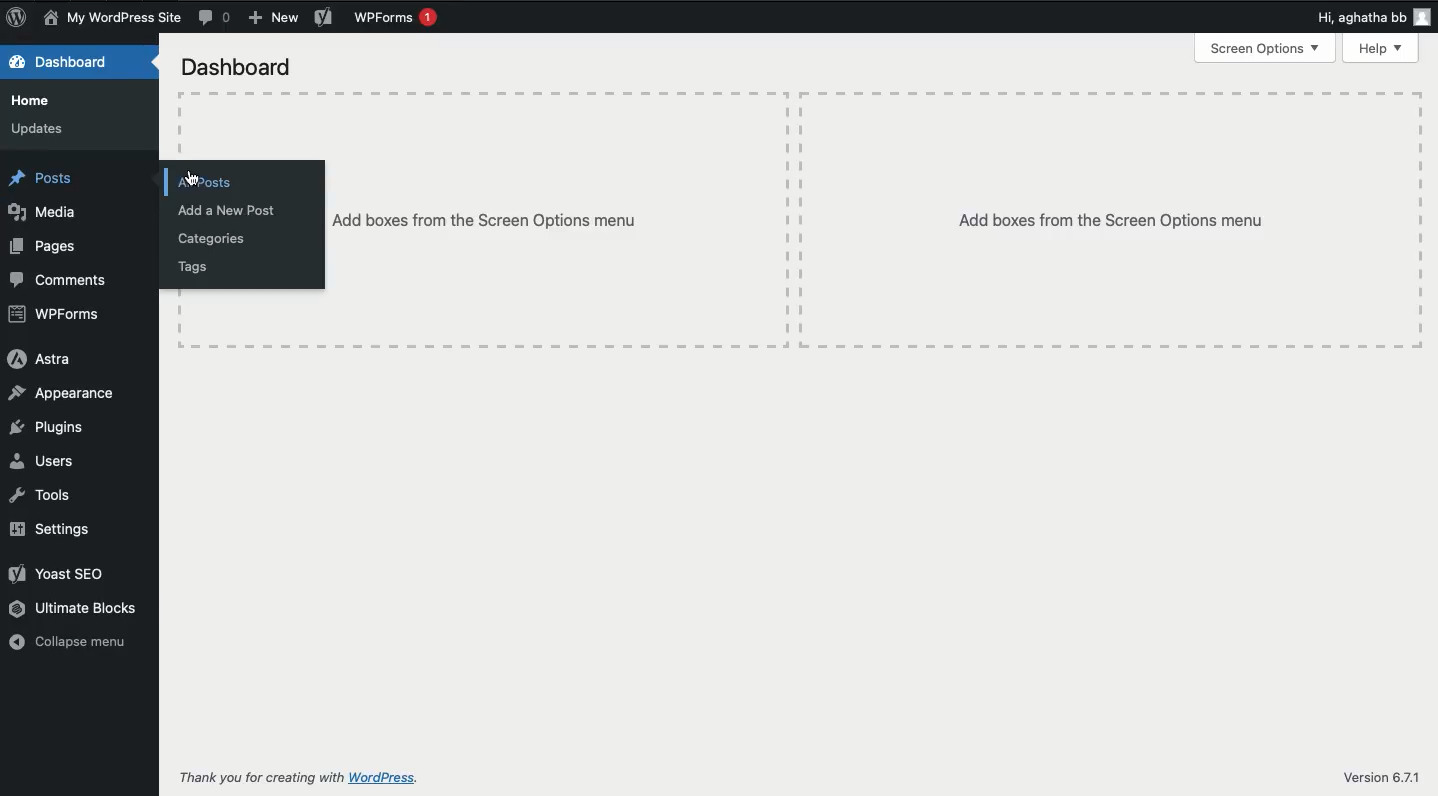  I want to click on New, so click(276, 18).